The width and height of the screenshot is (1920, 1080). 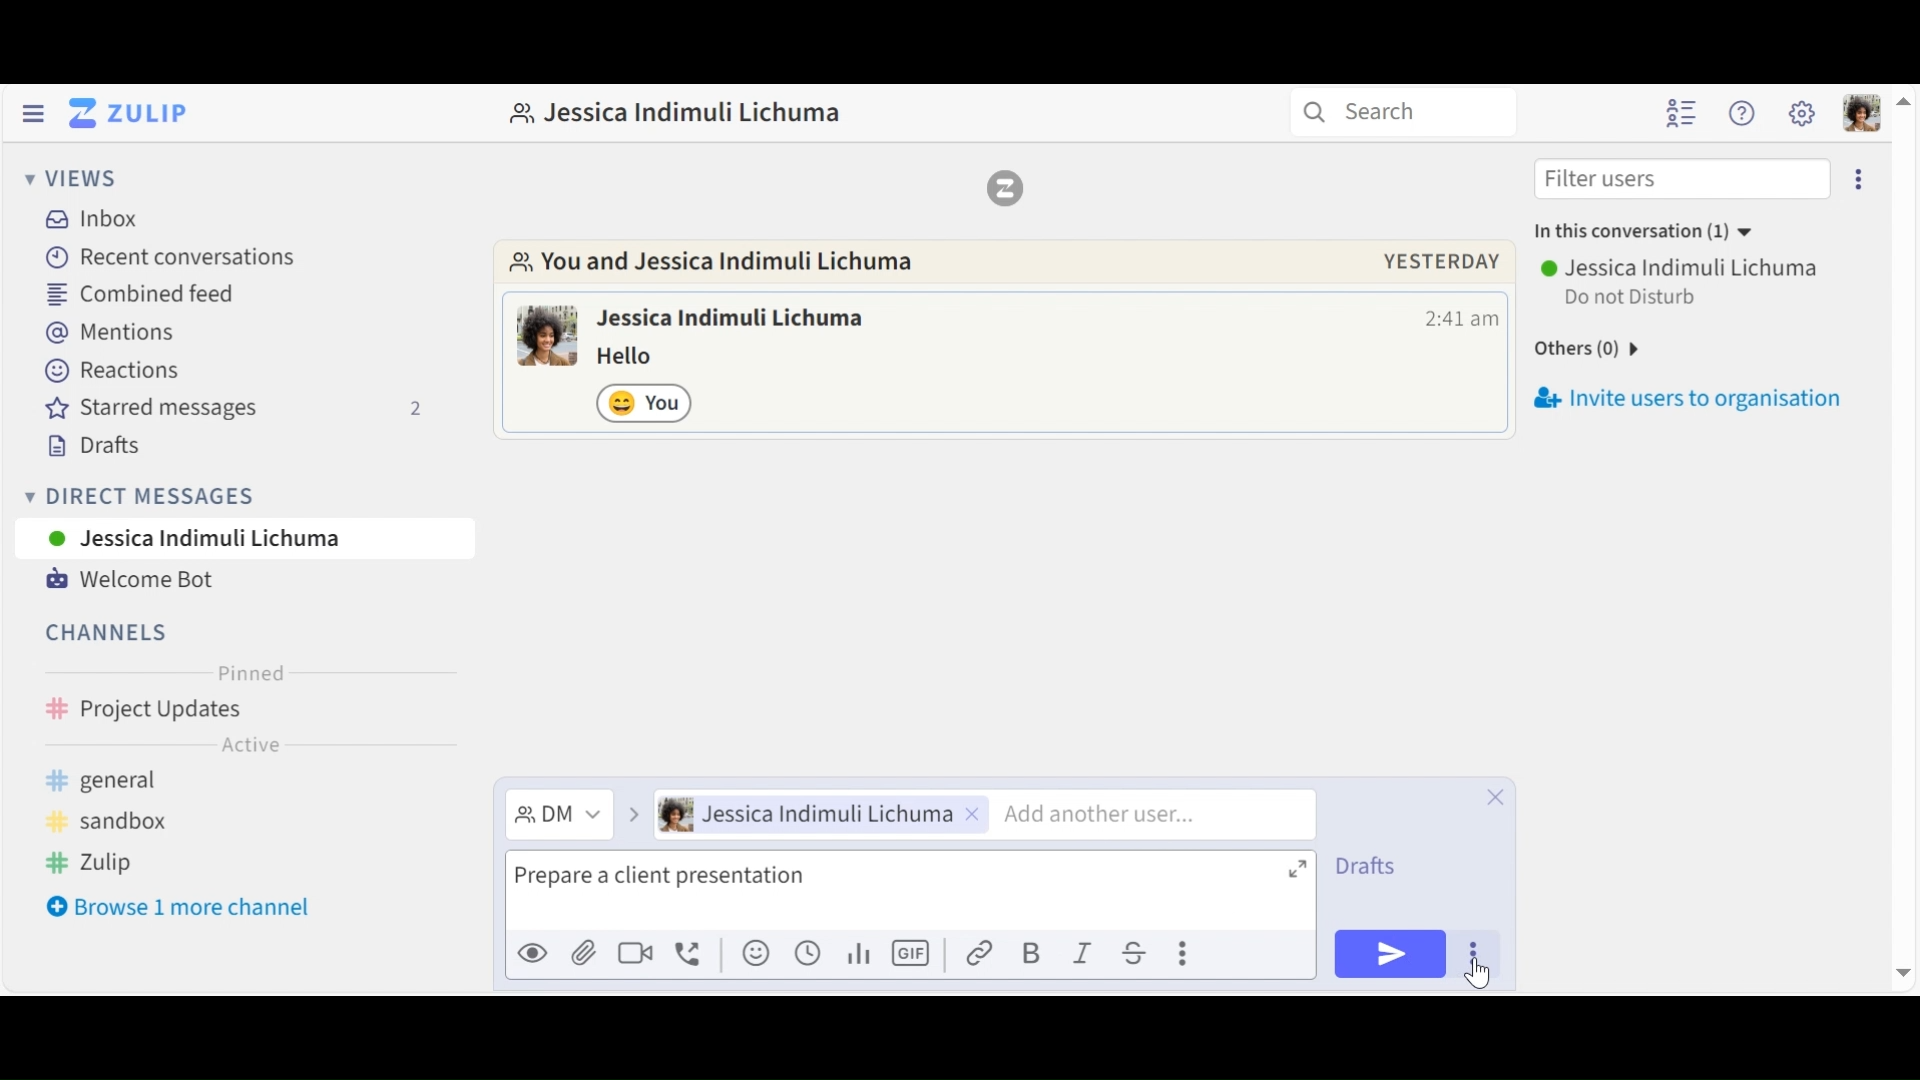 What do you see at coordinates (1413, 113) in the screenshot?
I see `Search` at bounding box center [1413, 113].